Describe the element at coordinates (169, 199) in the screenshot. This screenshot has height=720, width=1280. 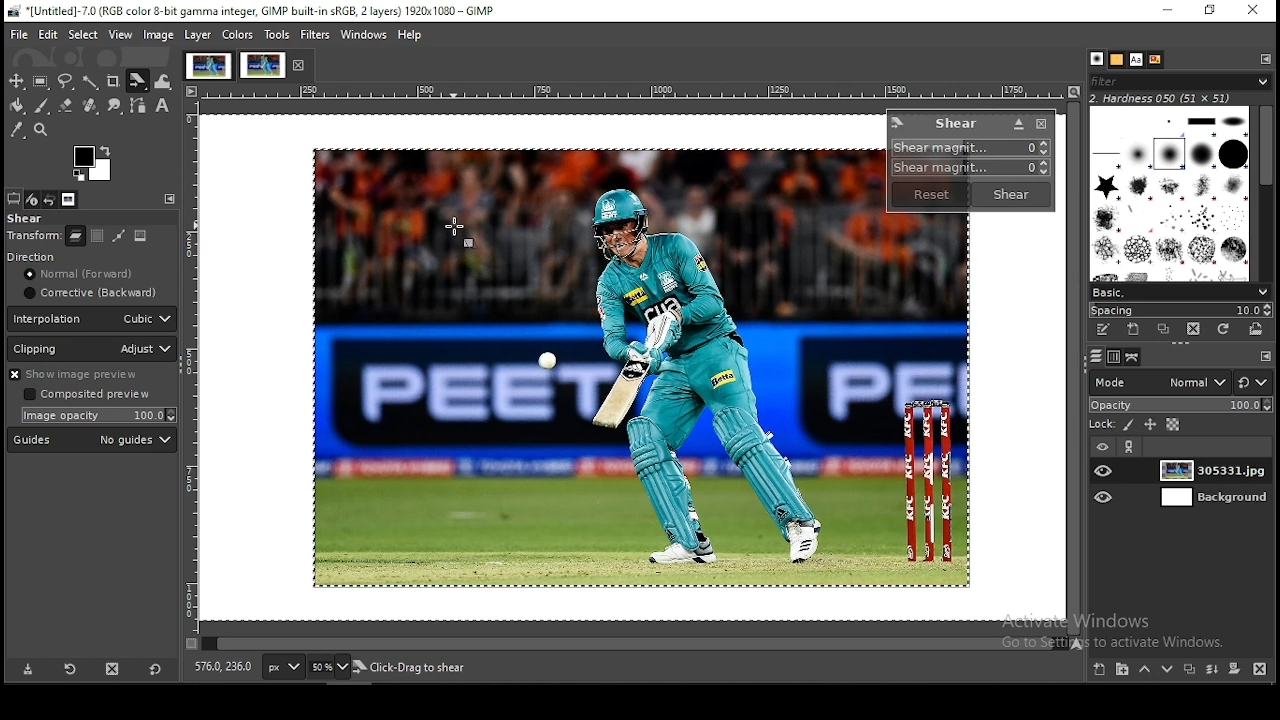
I see `configure this tab` at that location.